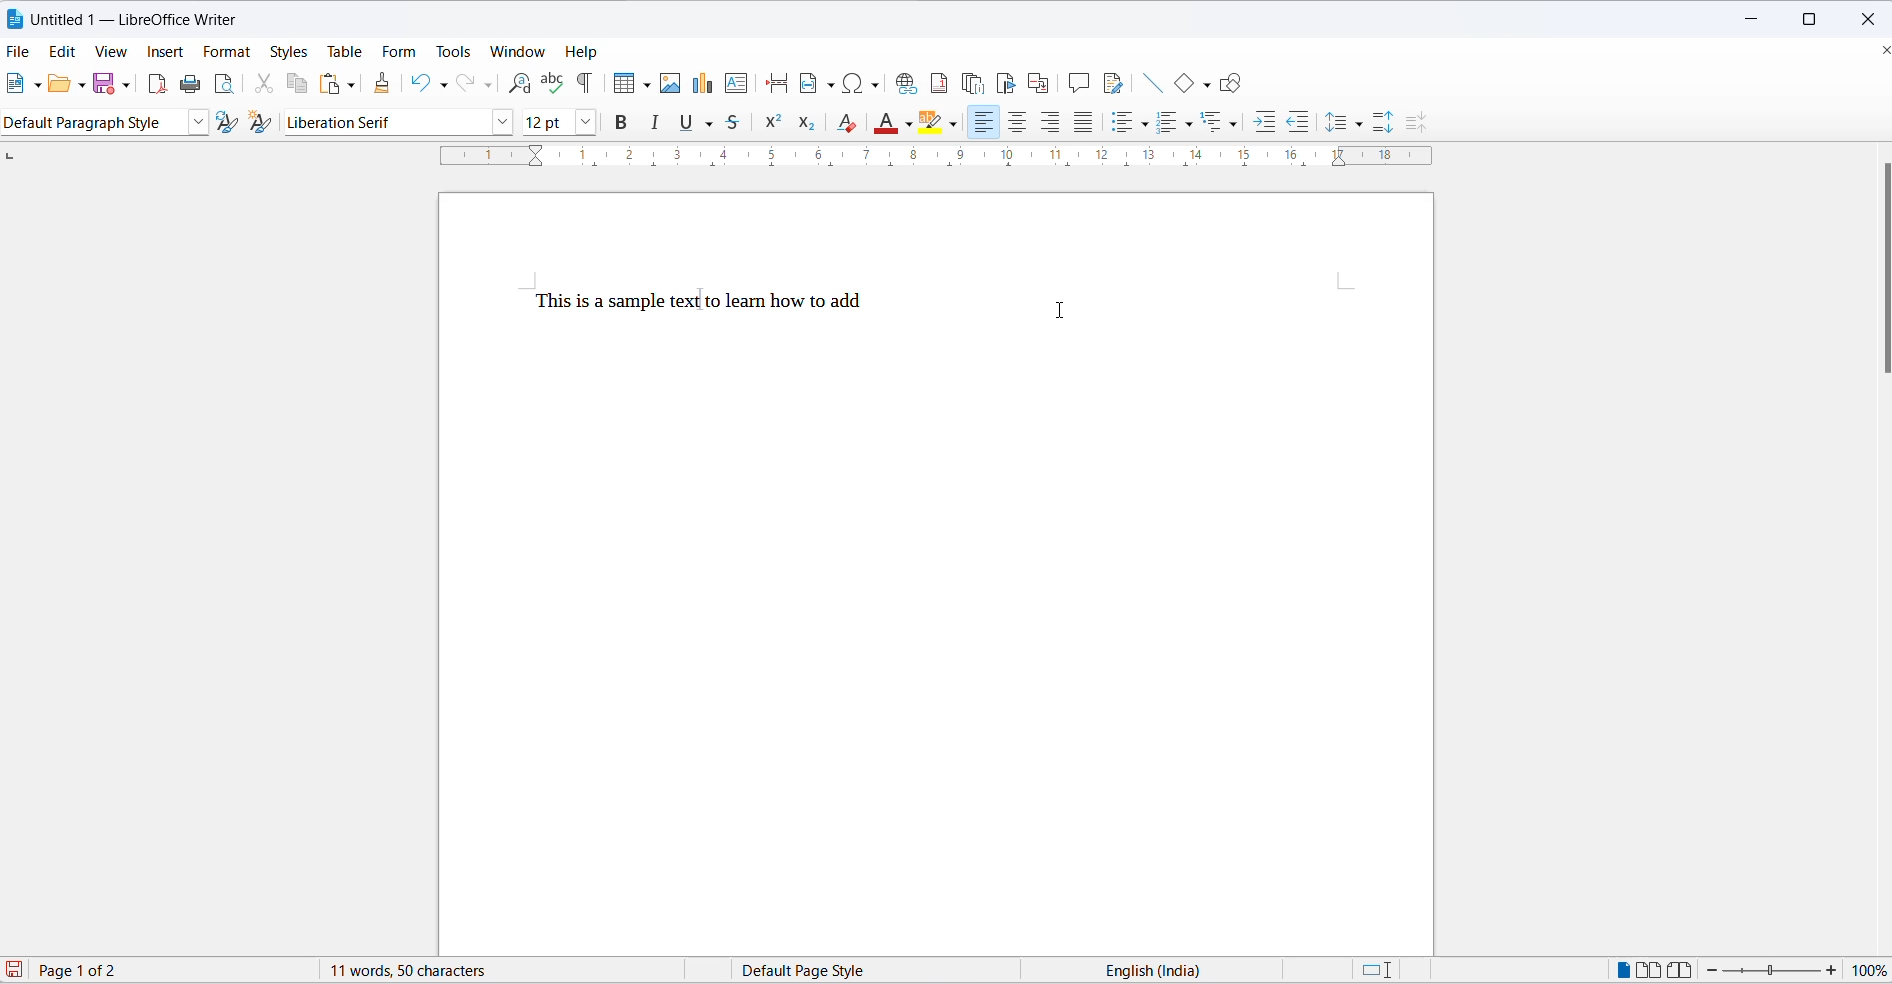 This screenshot has height=984, width=1892. I want to click on character highlight icon, so click(935, 124).